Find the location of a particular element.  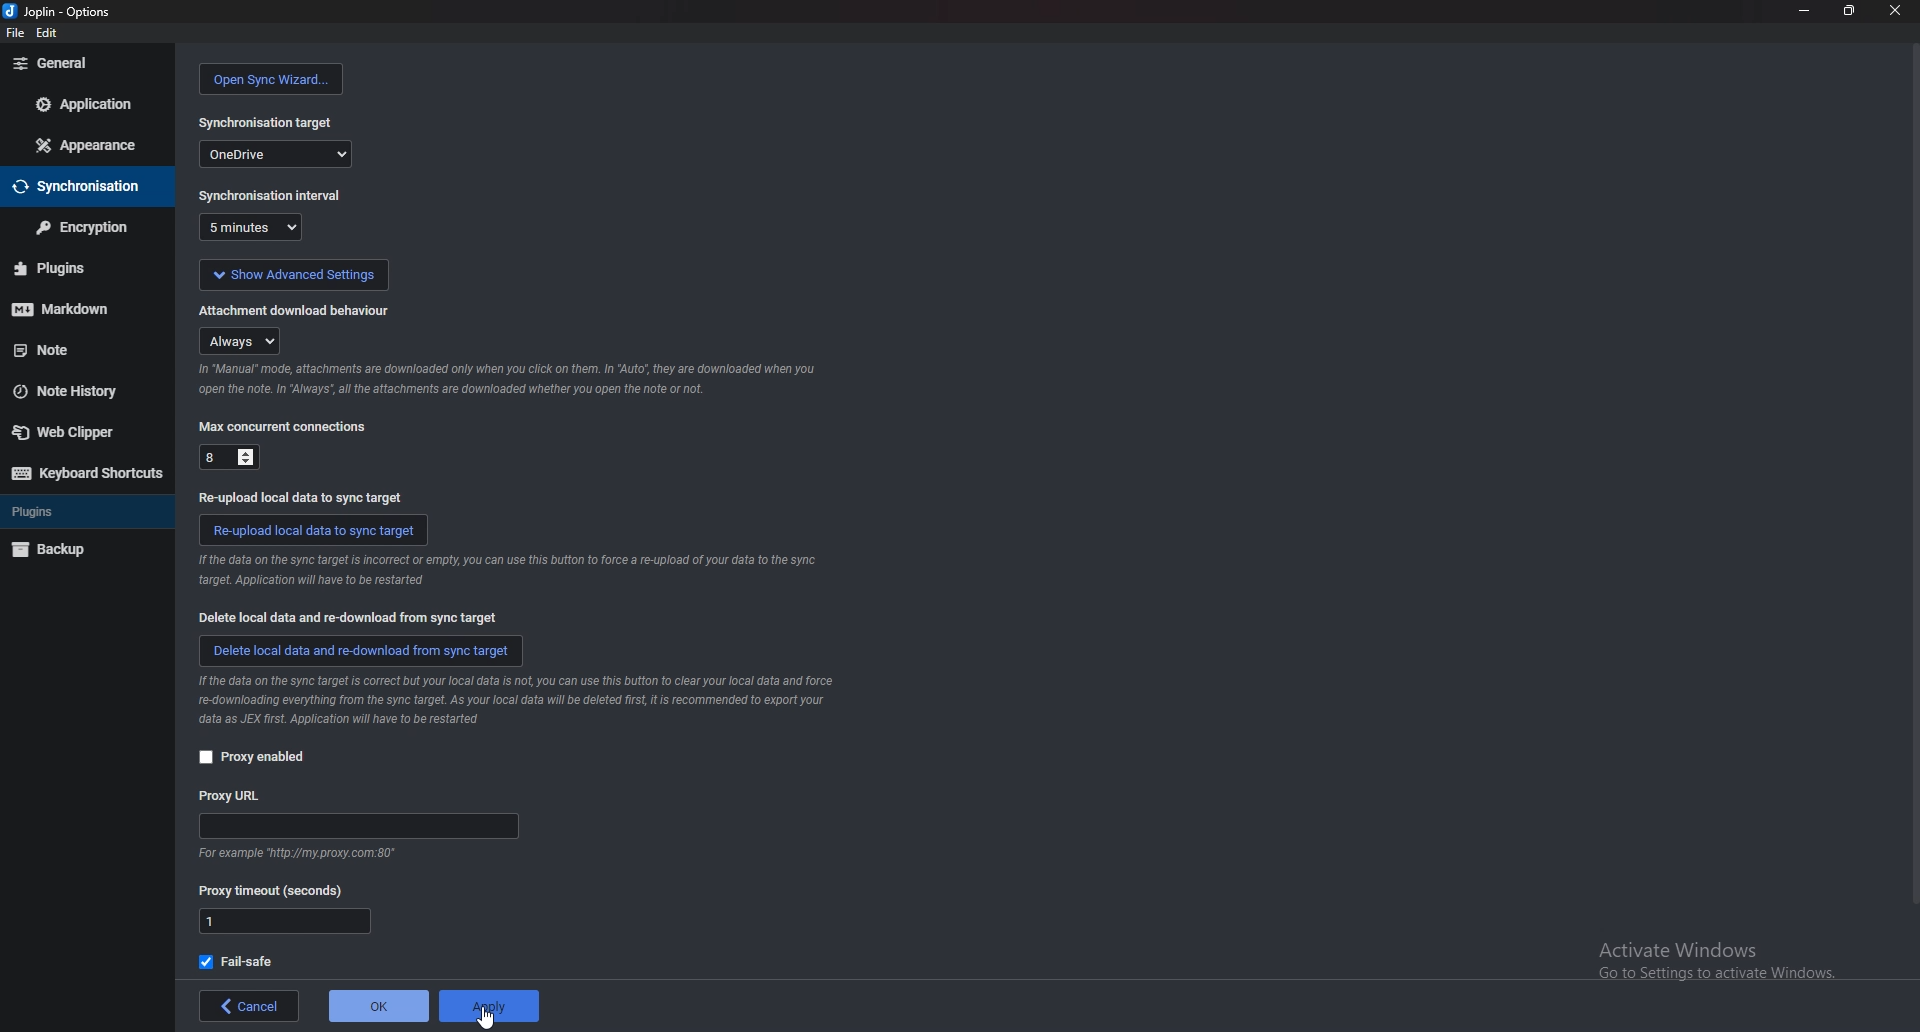

one drive is located at coordinates (276, 154).